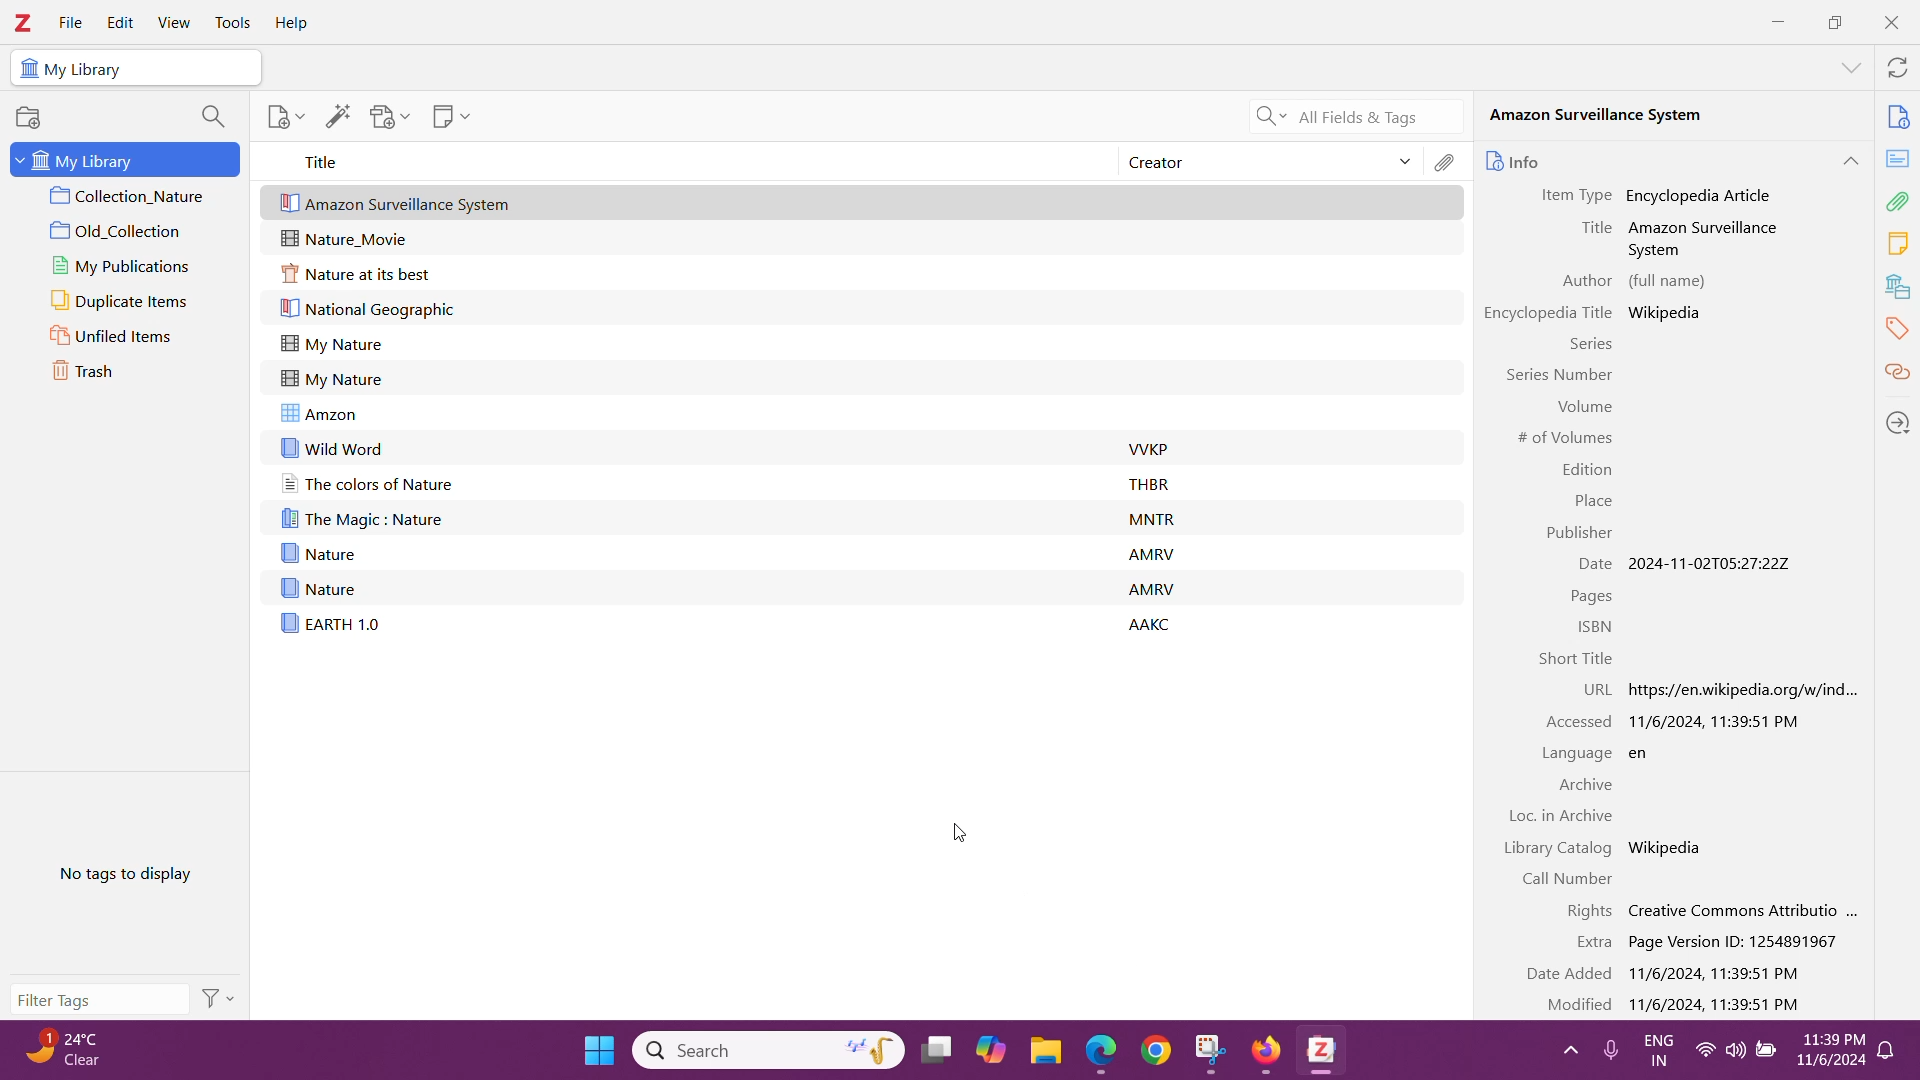  I want to click on snipping tool, so click(1209, 1048).